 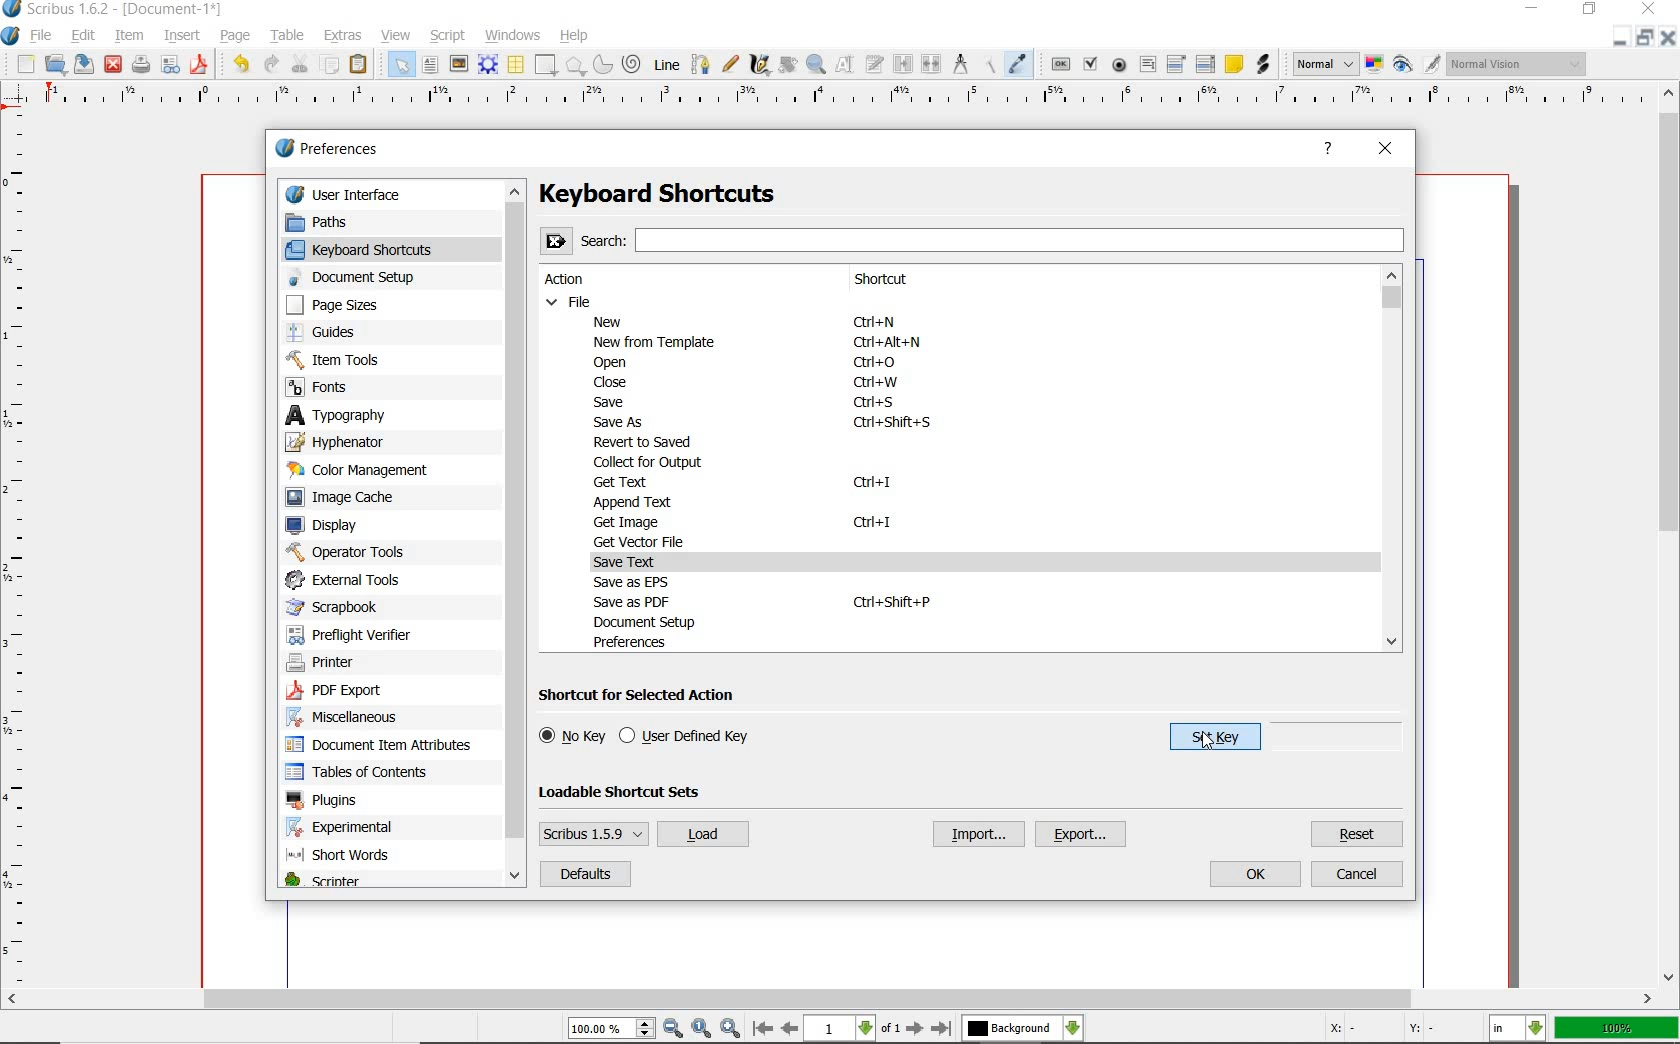 I want to click on select, so click(x=403, y=68).